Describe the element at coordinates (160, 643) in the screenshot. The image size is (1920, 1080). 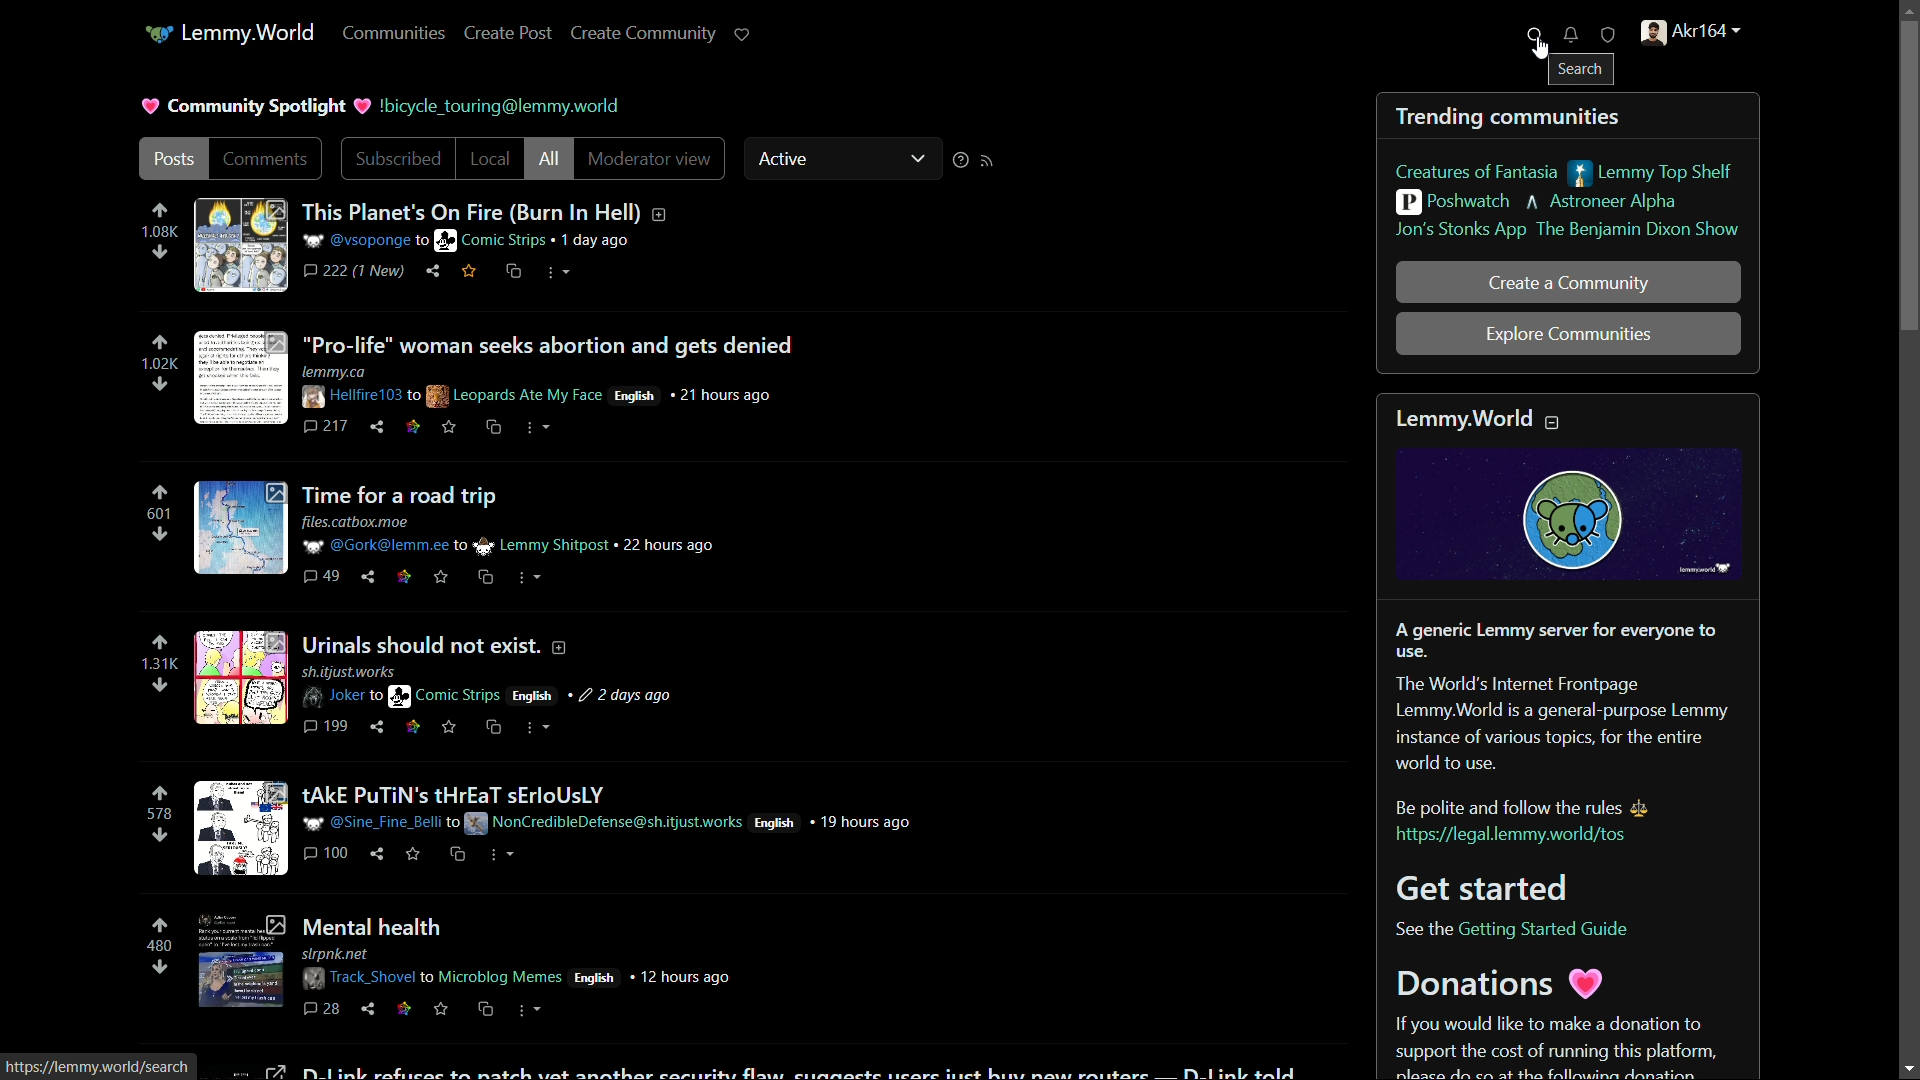
I see `upvote` at that location.